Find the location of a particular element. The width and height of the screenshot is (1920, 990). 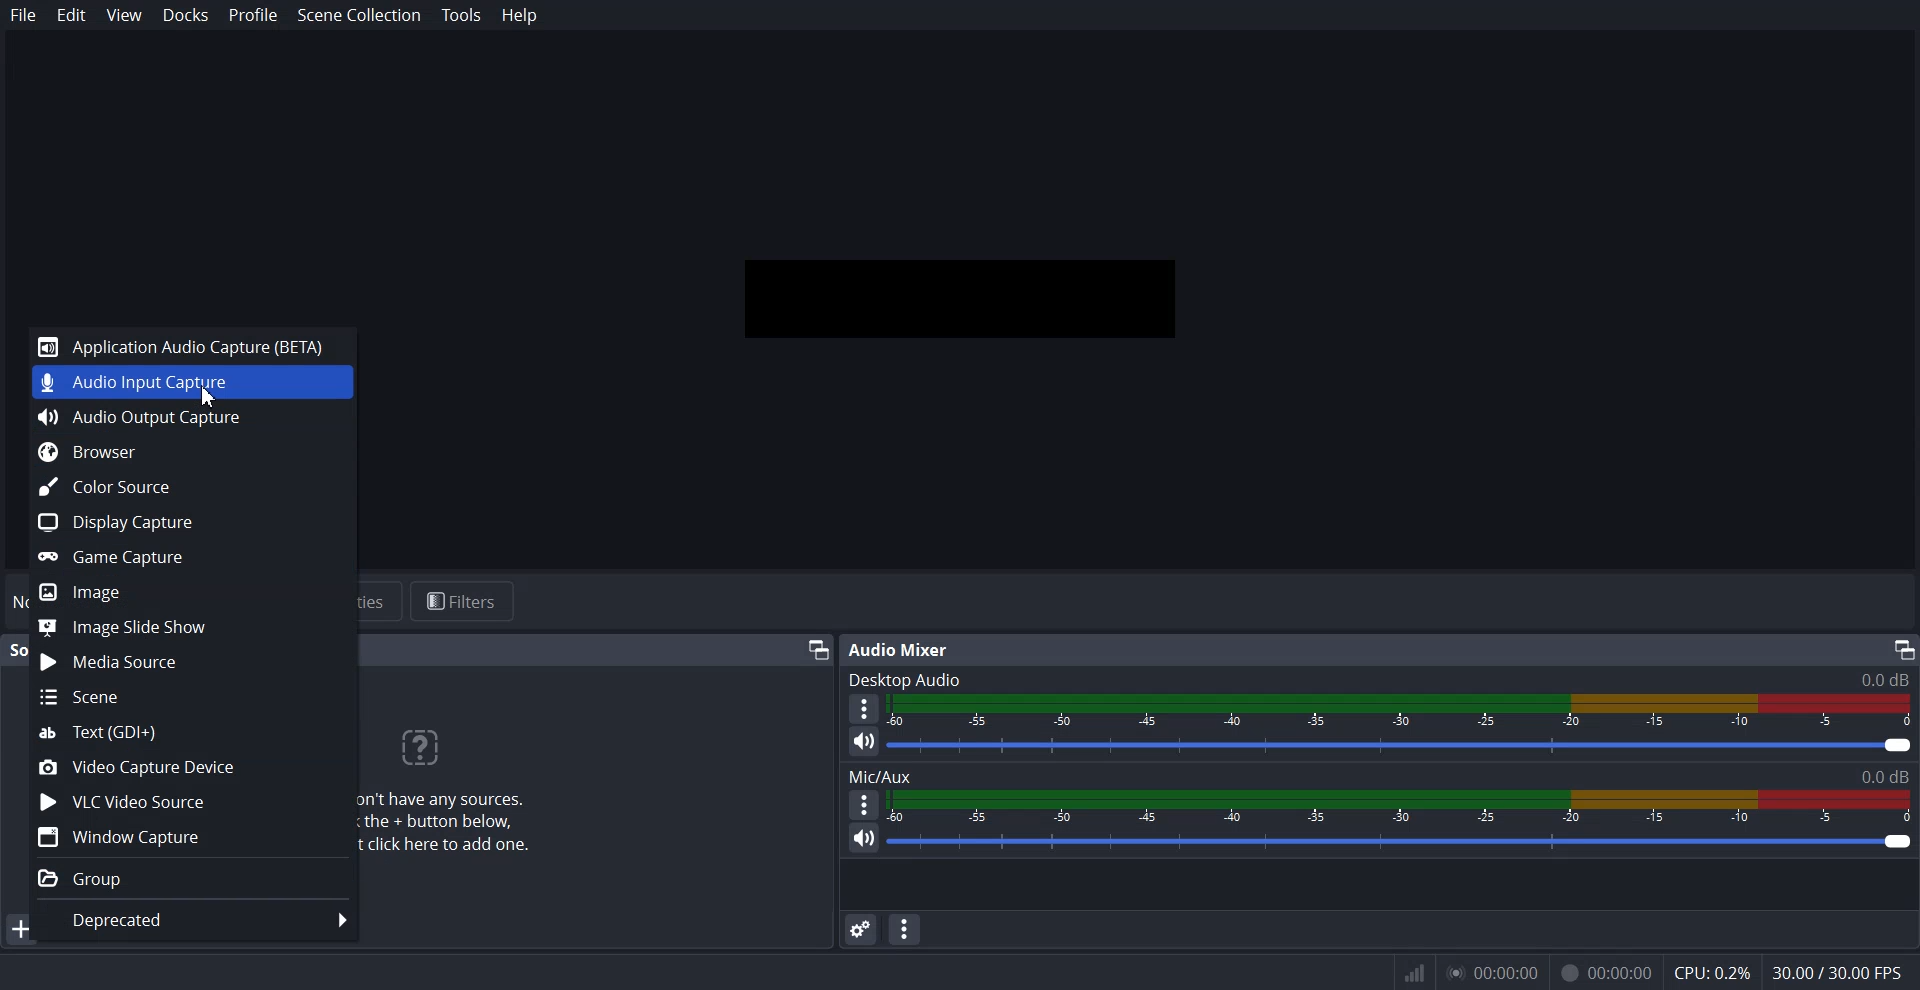

Audio Input Capture is located at coordinates (191, 379).